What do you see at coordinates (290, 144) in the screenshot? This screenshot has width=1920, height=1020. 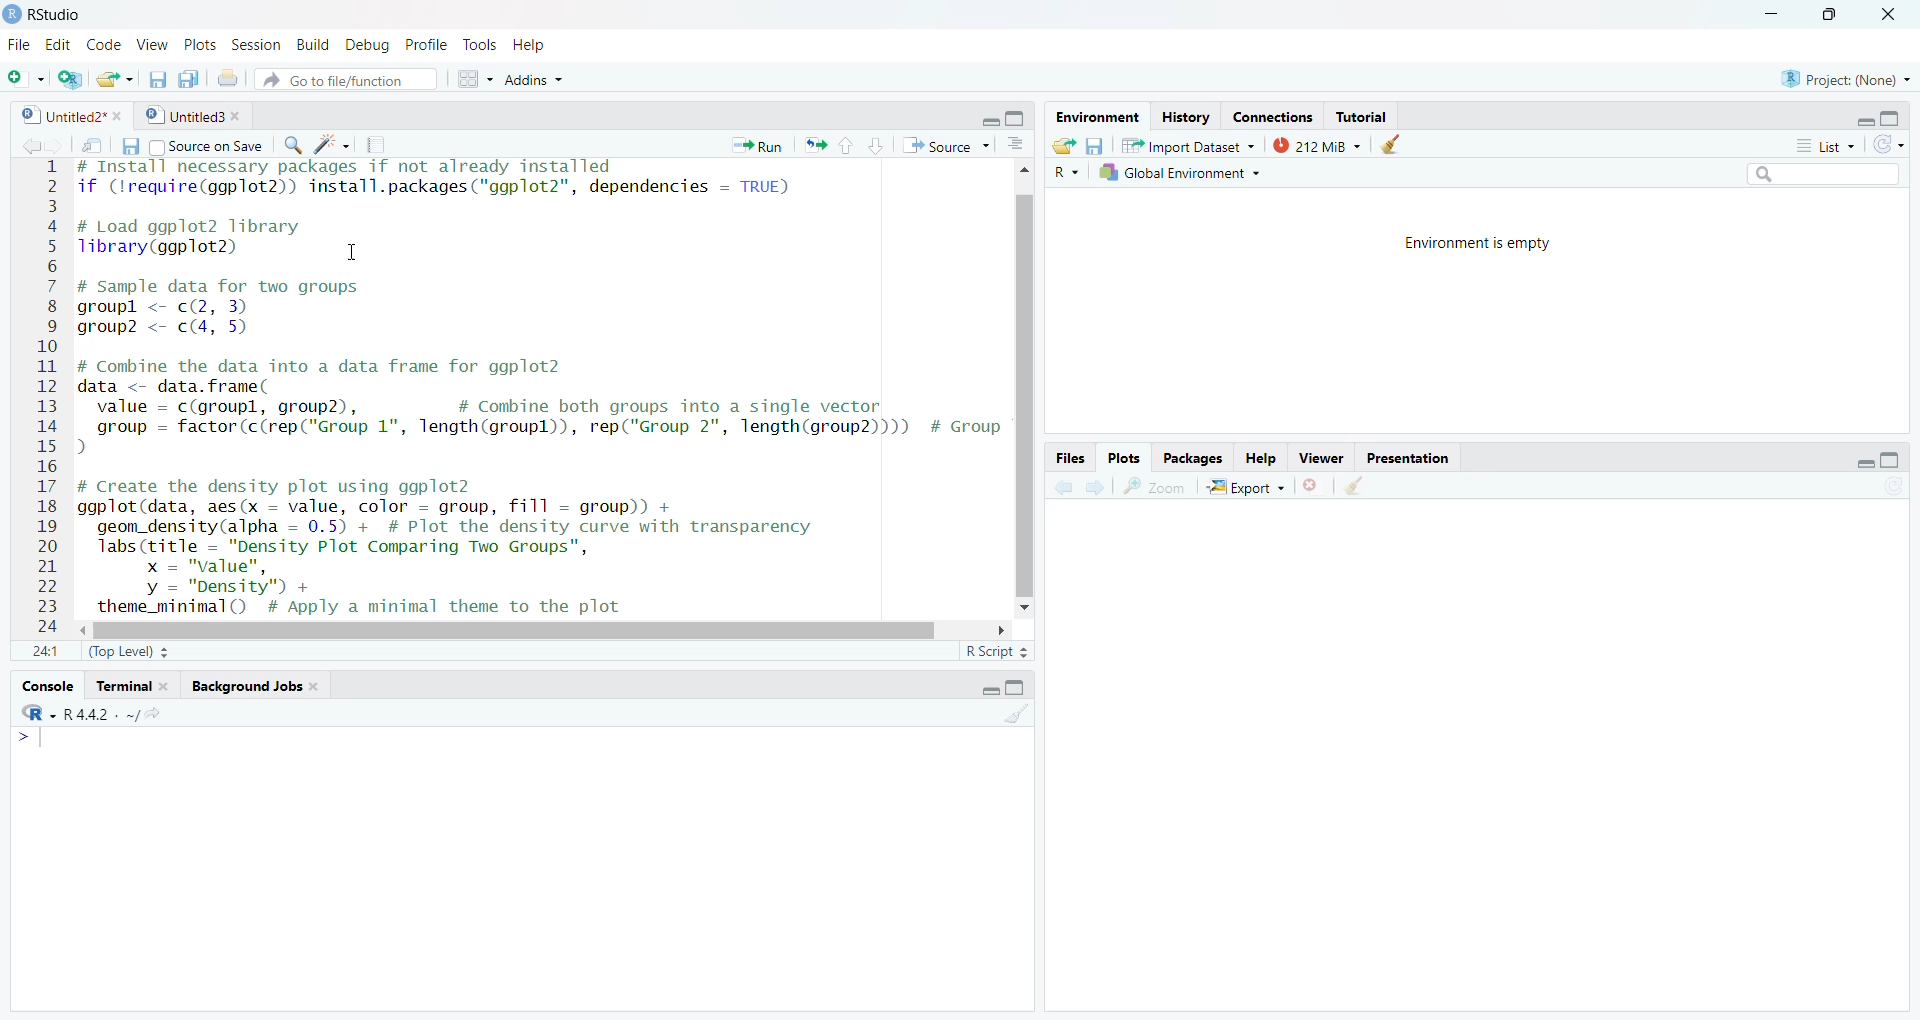 I see `search` at bounding box center [290, 144].